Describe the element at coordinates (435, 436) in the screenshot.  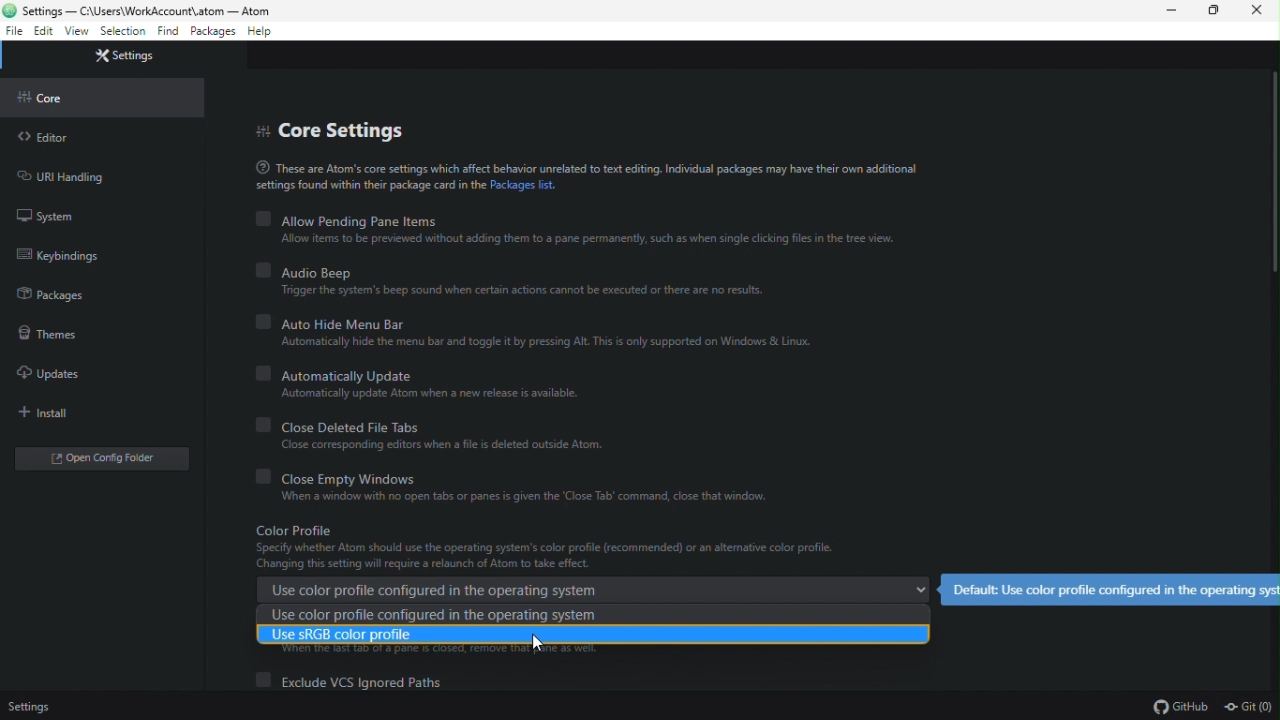
I see `close deleted file tabs` at that location.